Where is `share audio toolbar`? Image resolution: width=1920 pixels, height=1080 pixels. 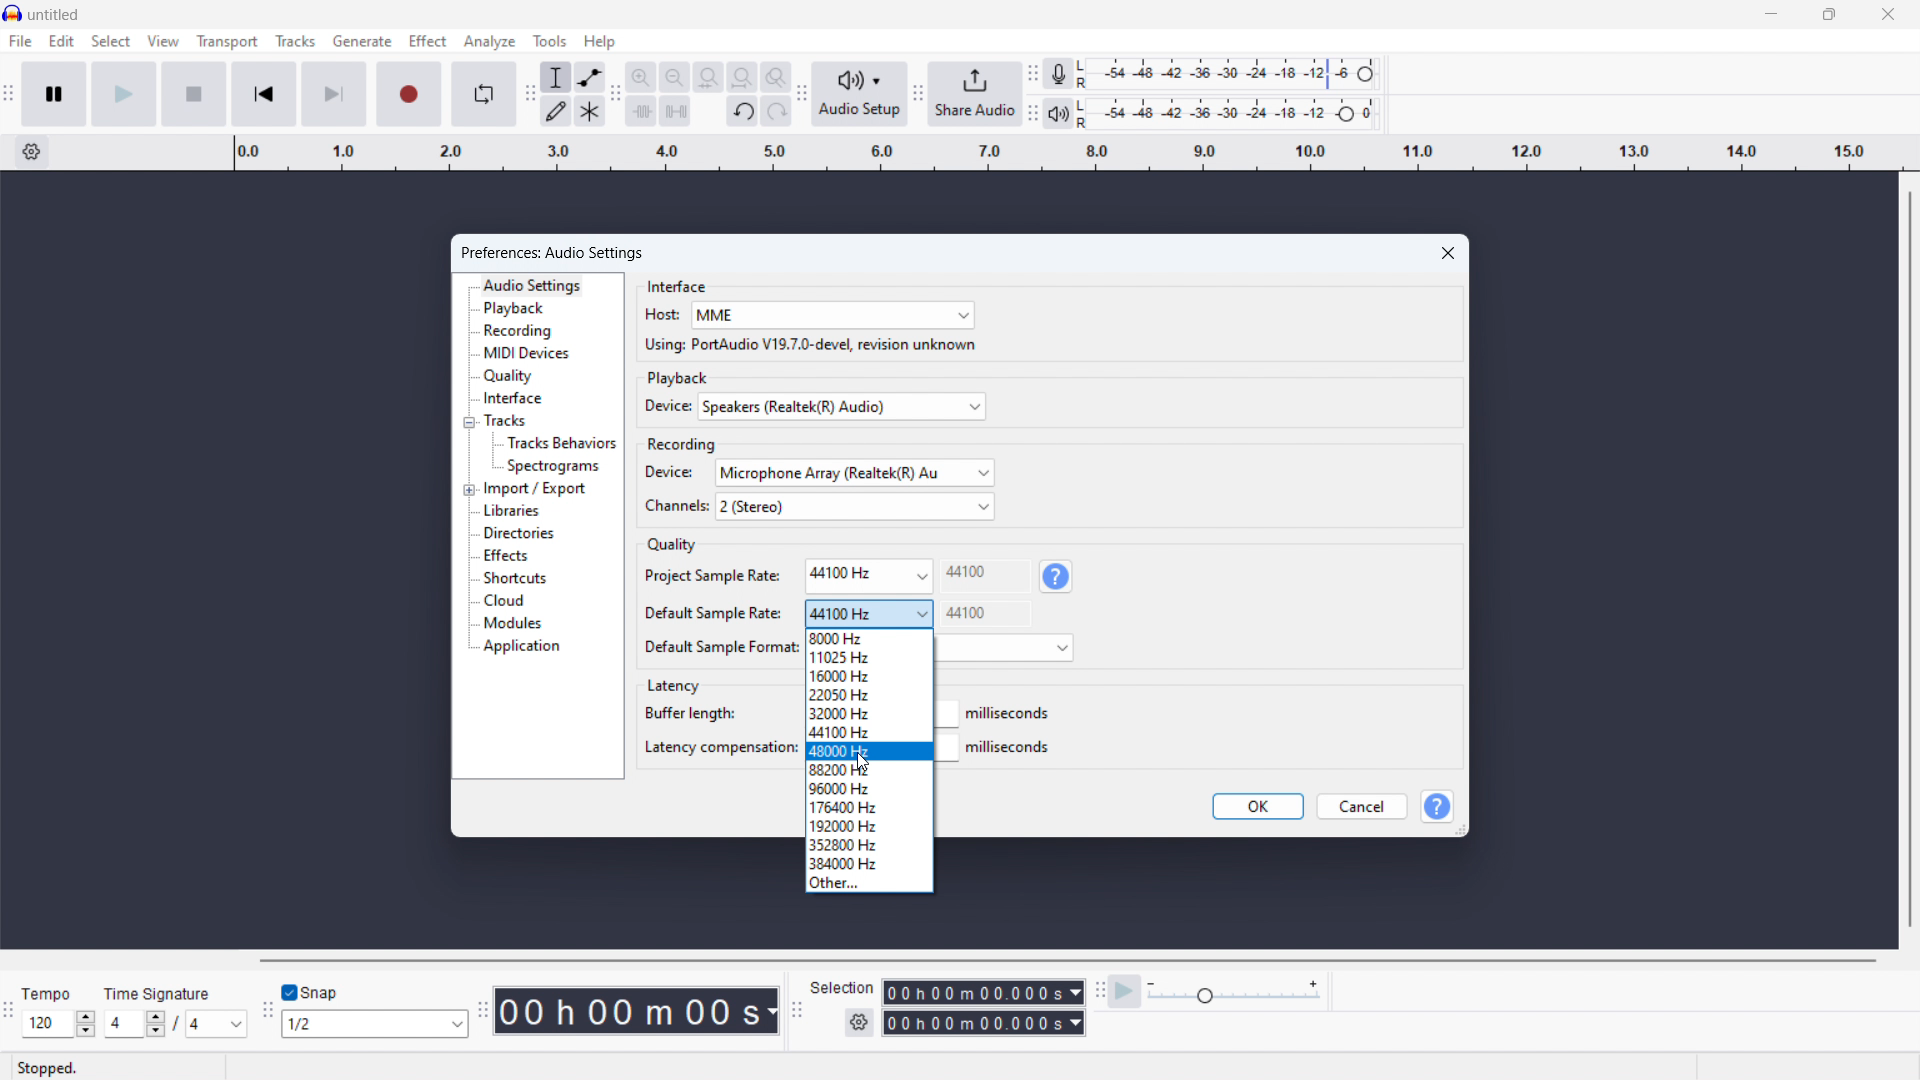
share audio toolbar is located at coordinates (918, 95).